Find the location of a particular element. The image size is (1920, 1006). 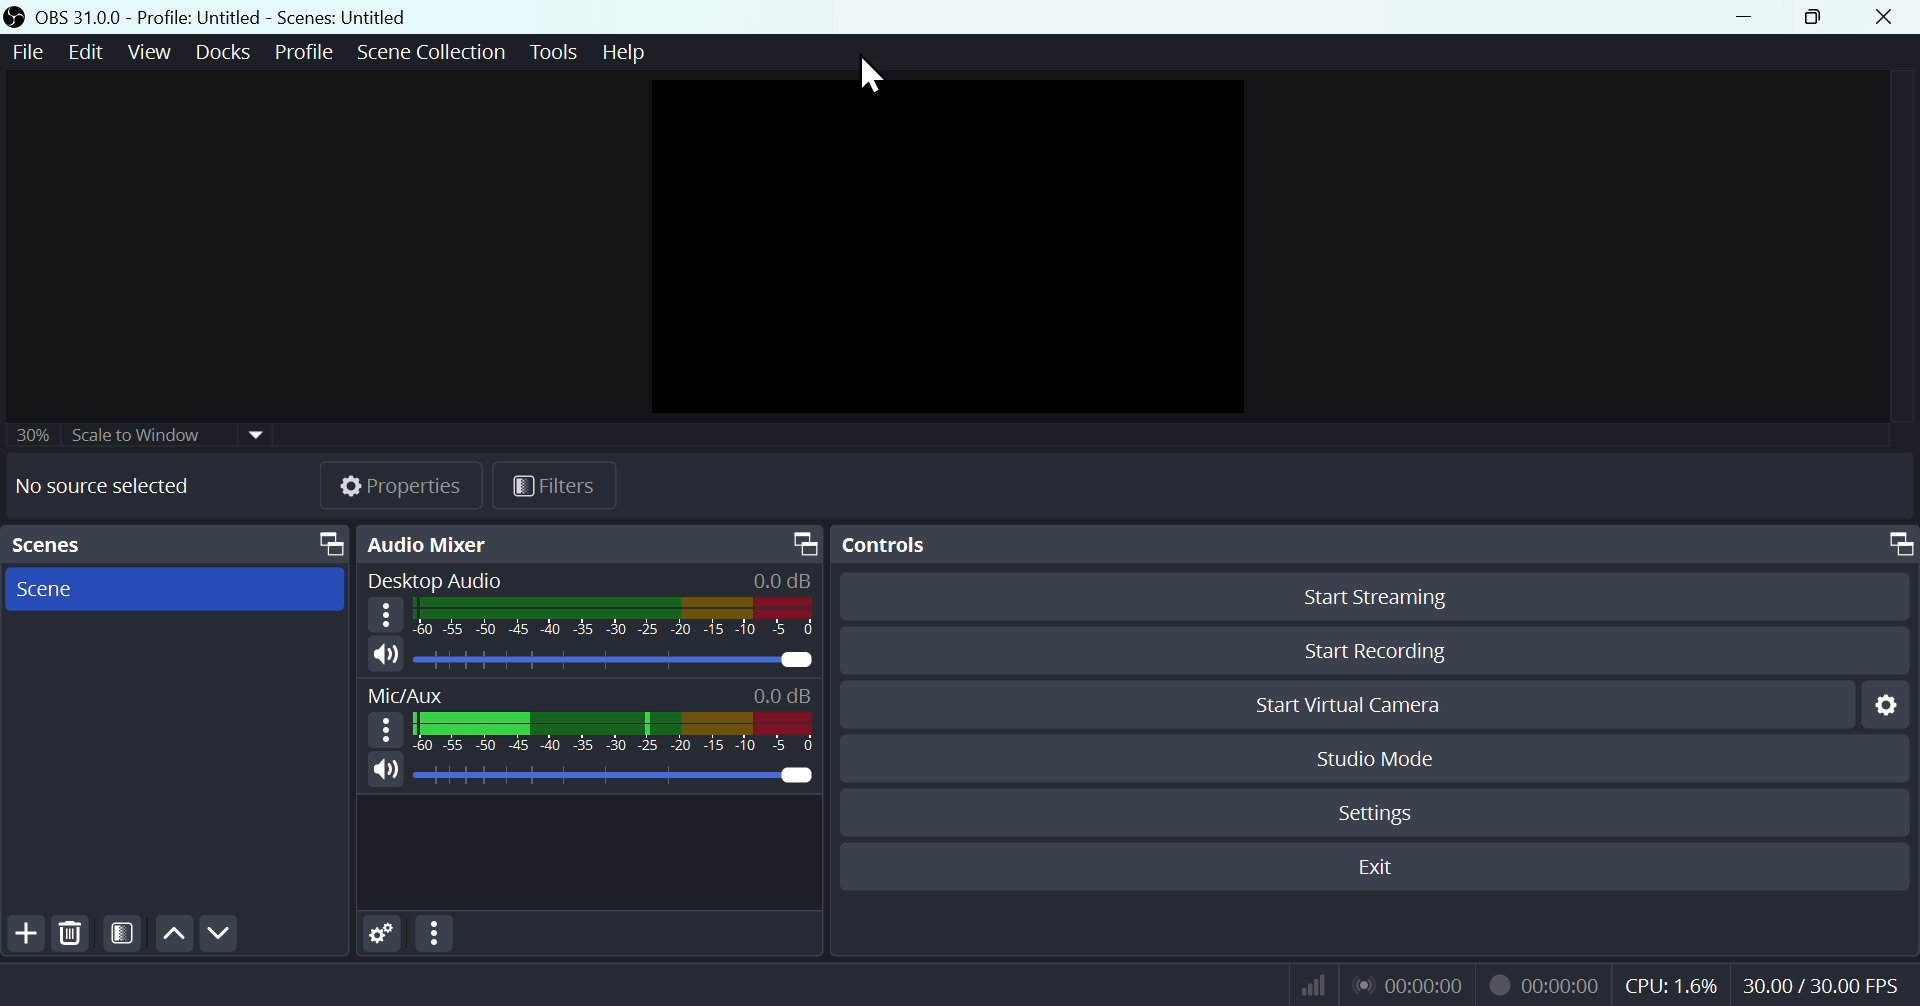

Desktop Audio bar is located at coordinates (611, 614).